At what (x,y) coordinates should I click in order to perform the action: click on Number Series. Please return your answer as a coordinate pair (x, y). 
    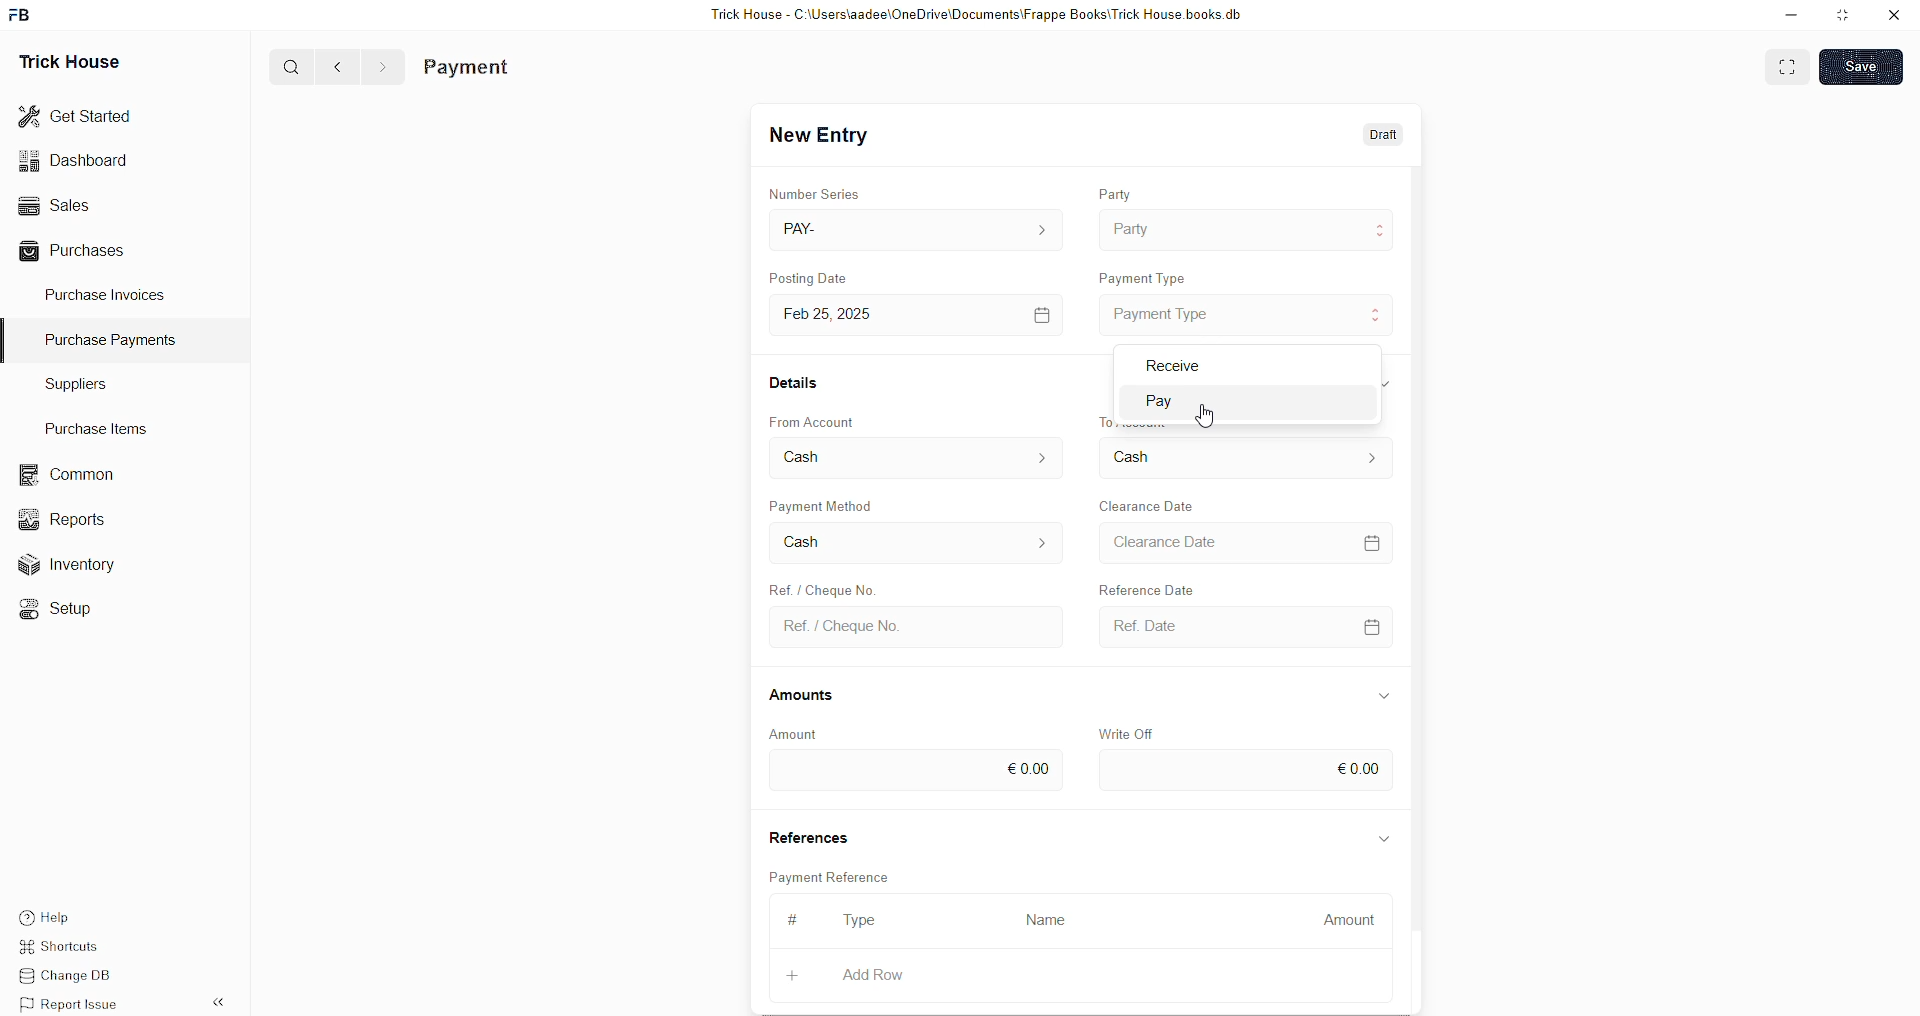
    Looking at the image, I should click on (819, 190).